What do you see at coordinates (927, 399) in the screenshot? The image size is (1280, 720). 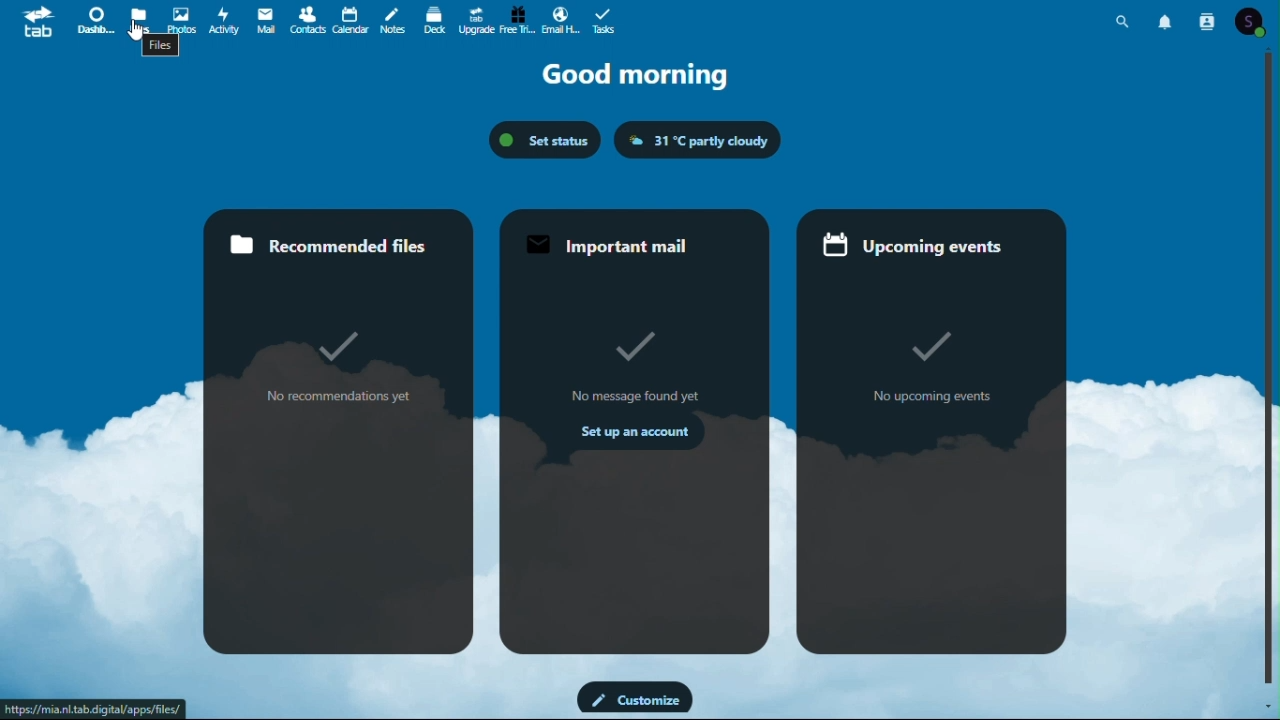 I see `No upcoming events` at bounding box center [927, 399].